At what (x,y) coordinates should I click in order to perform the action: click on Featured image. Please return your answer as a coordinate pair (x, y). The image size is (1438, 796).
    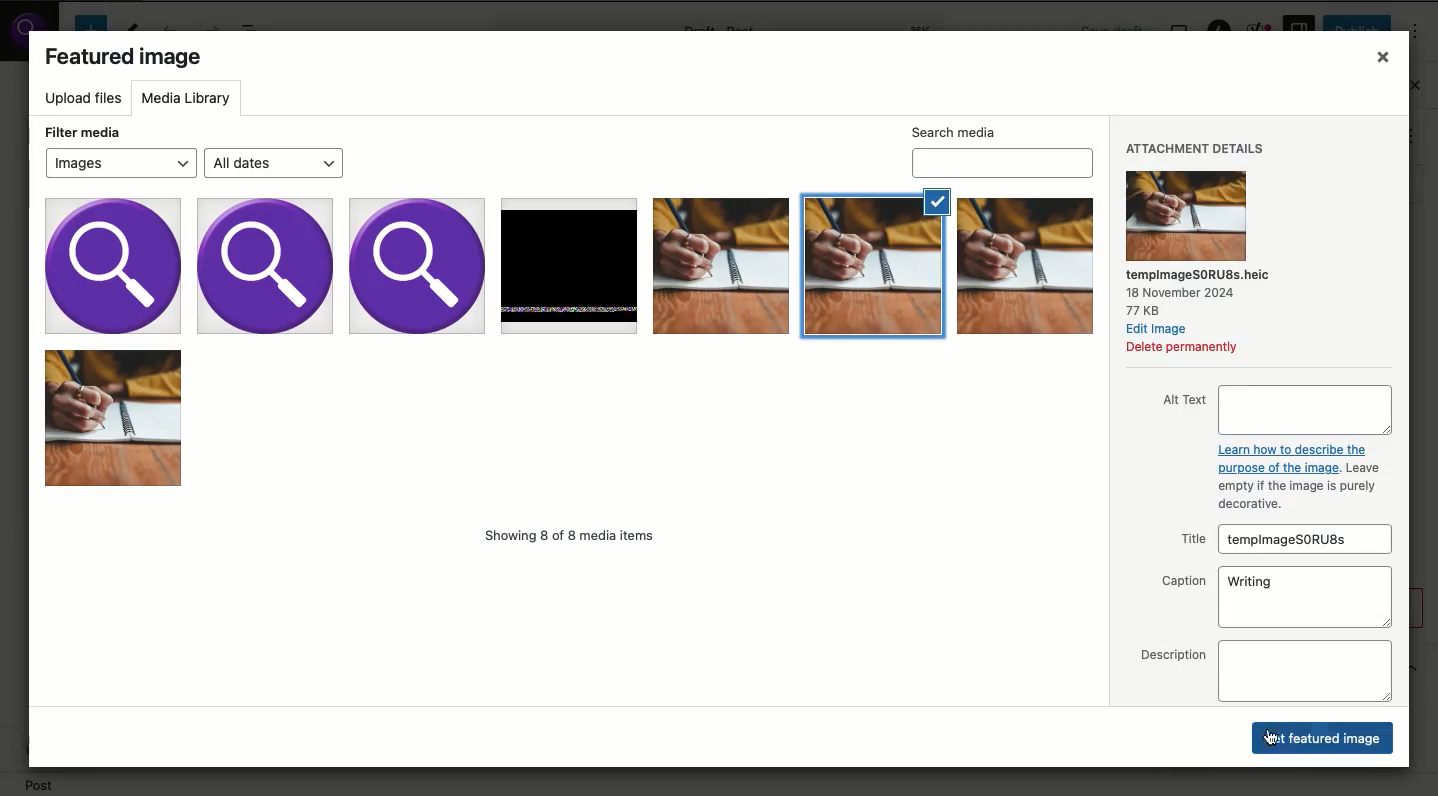
    Looking at the image, I should click on (126, 59).